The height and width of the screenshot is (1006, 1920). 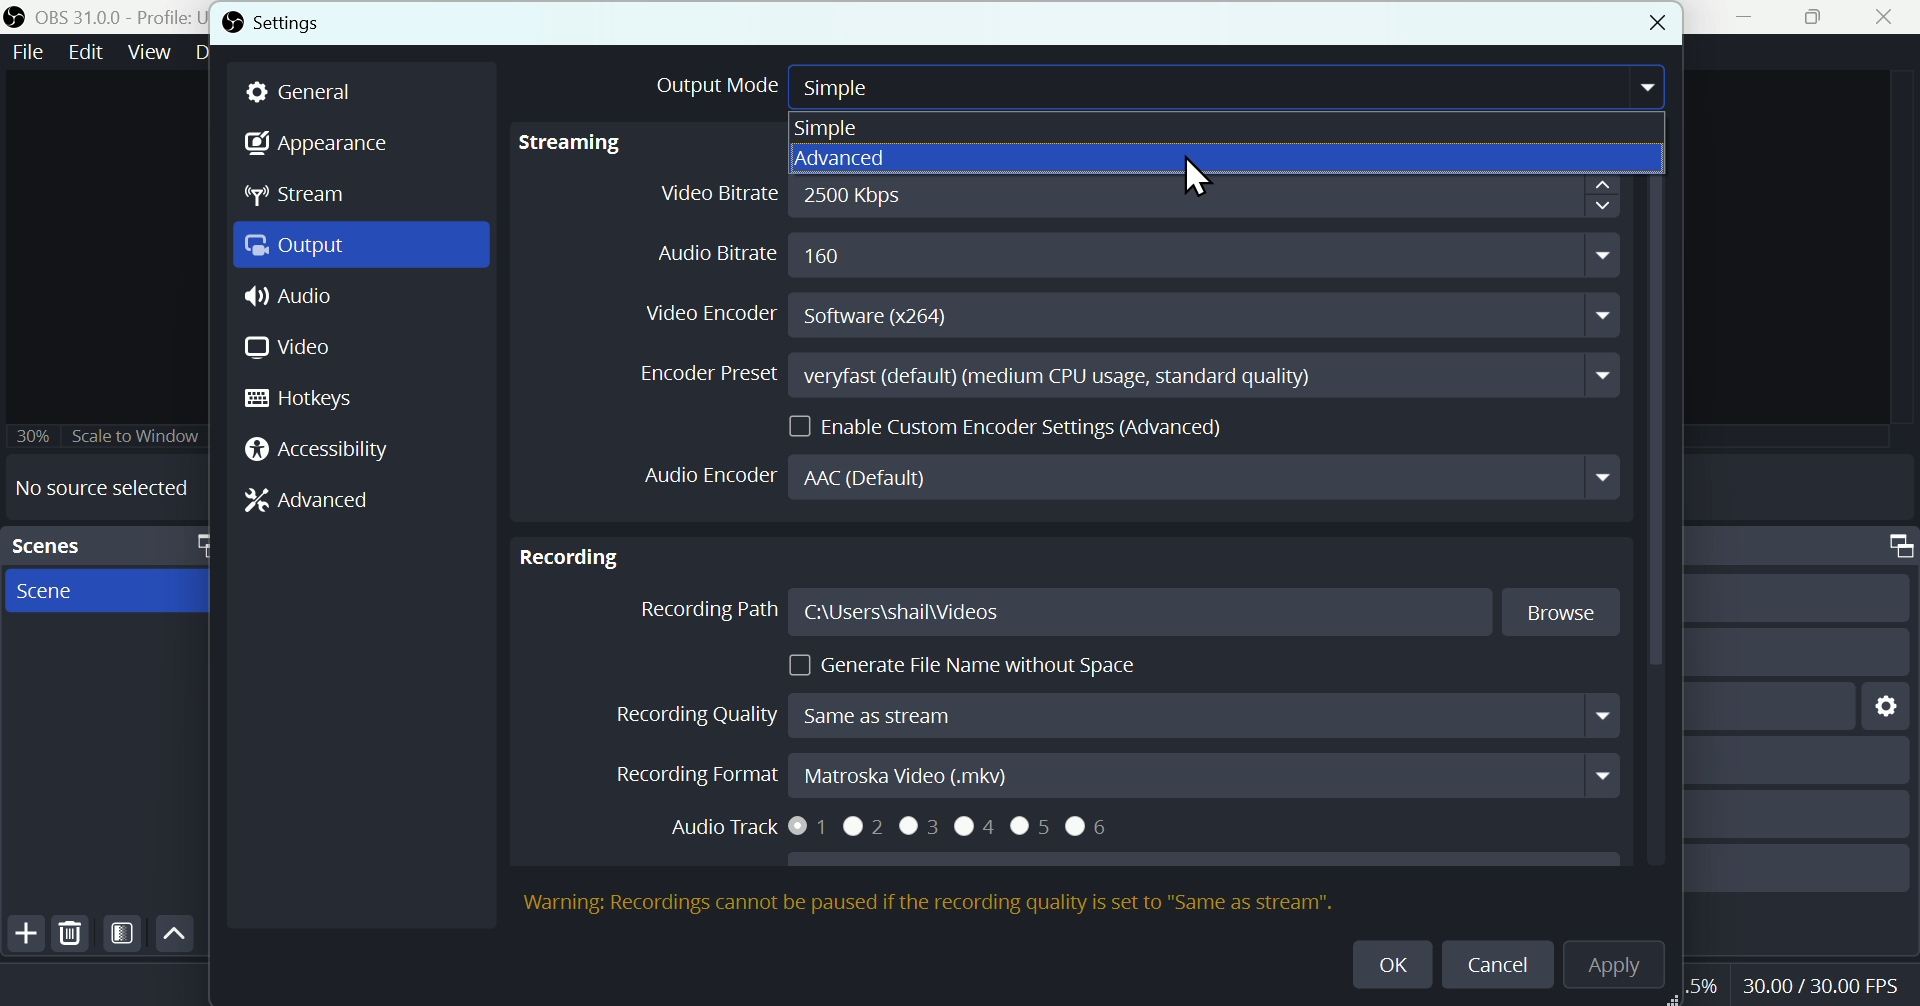 I want to click on 30% scale to window, so click(x=104, y=437).